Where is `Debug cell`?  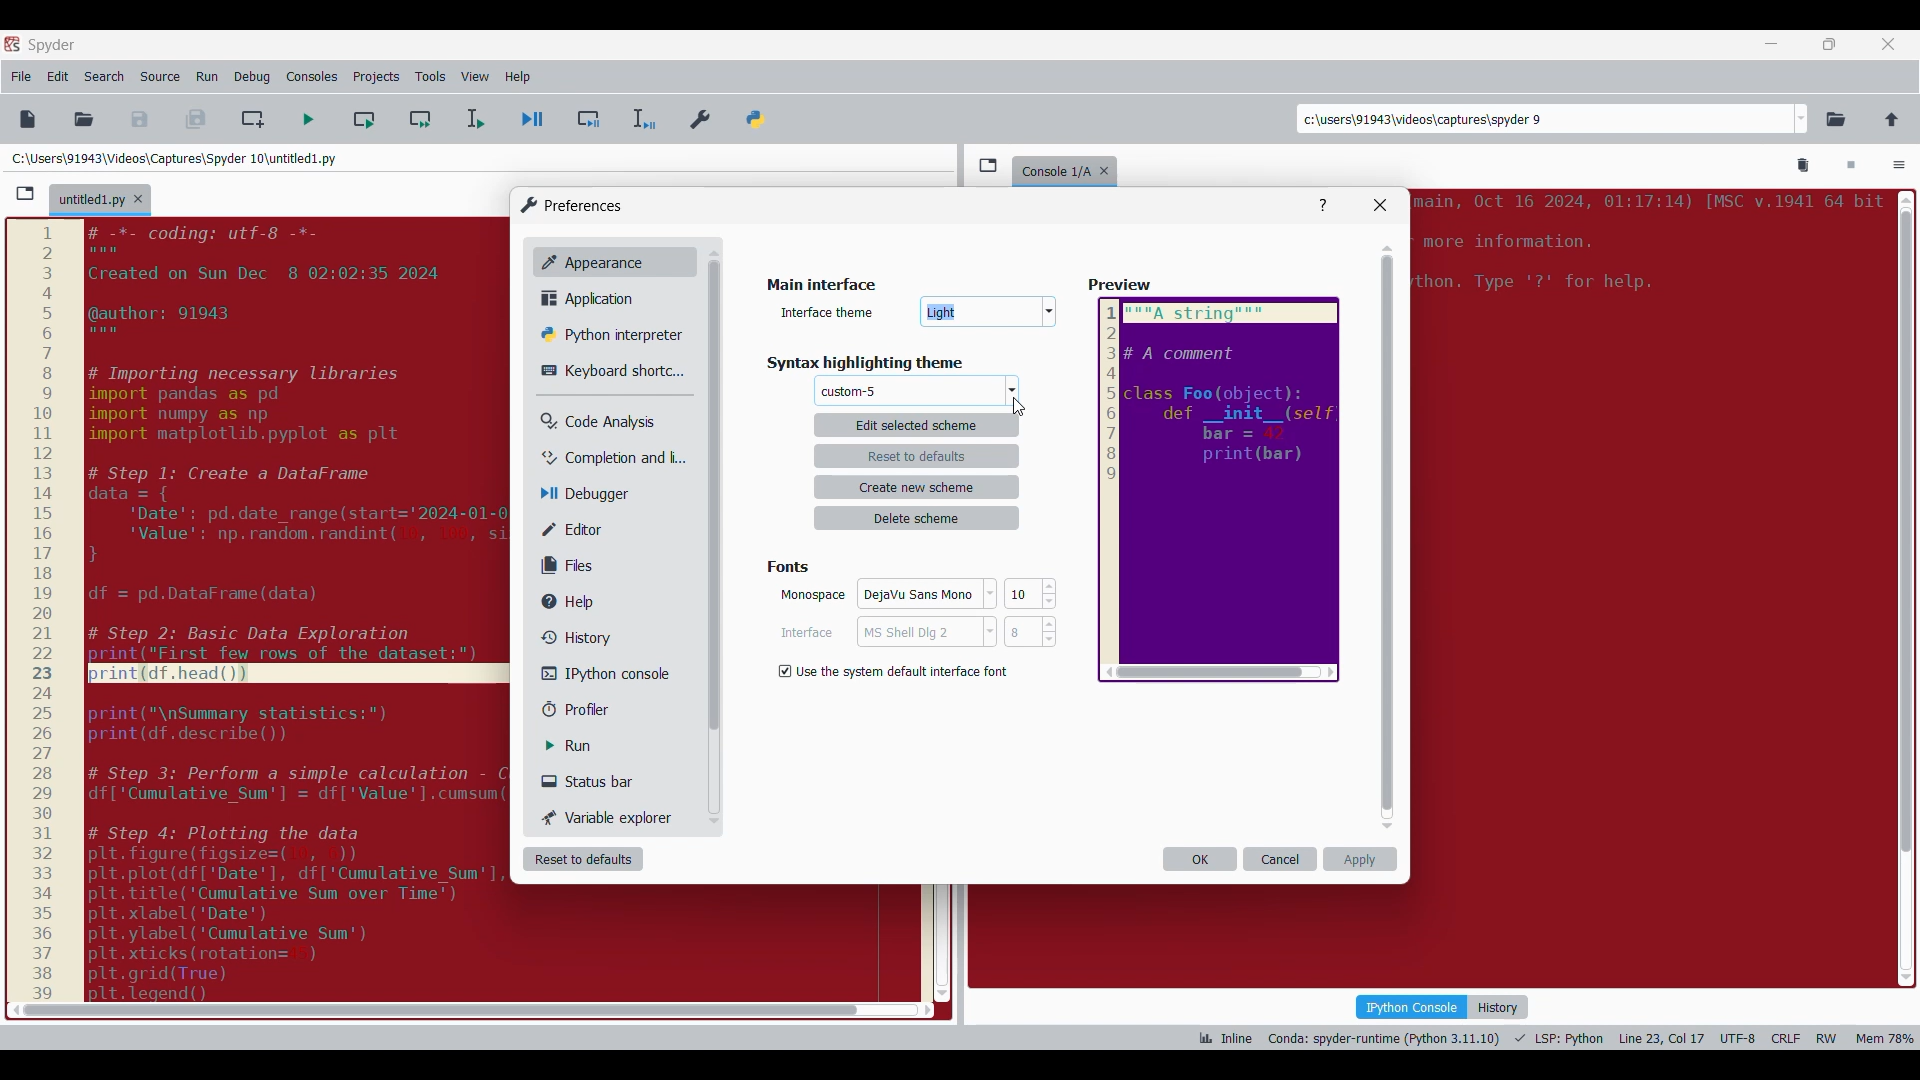 Debug cell is located at coordinates (589, 119).